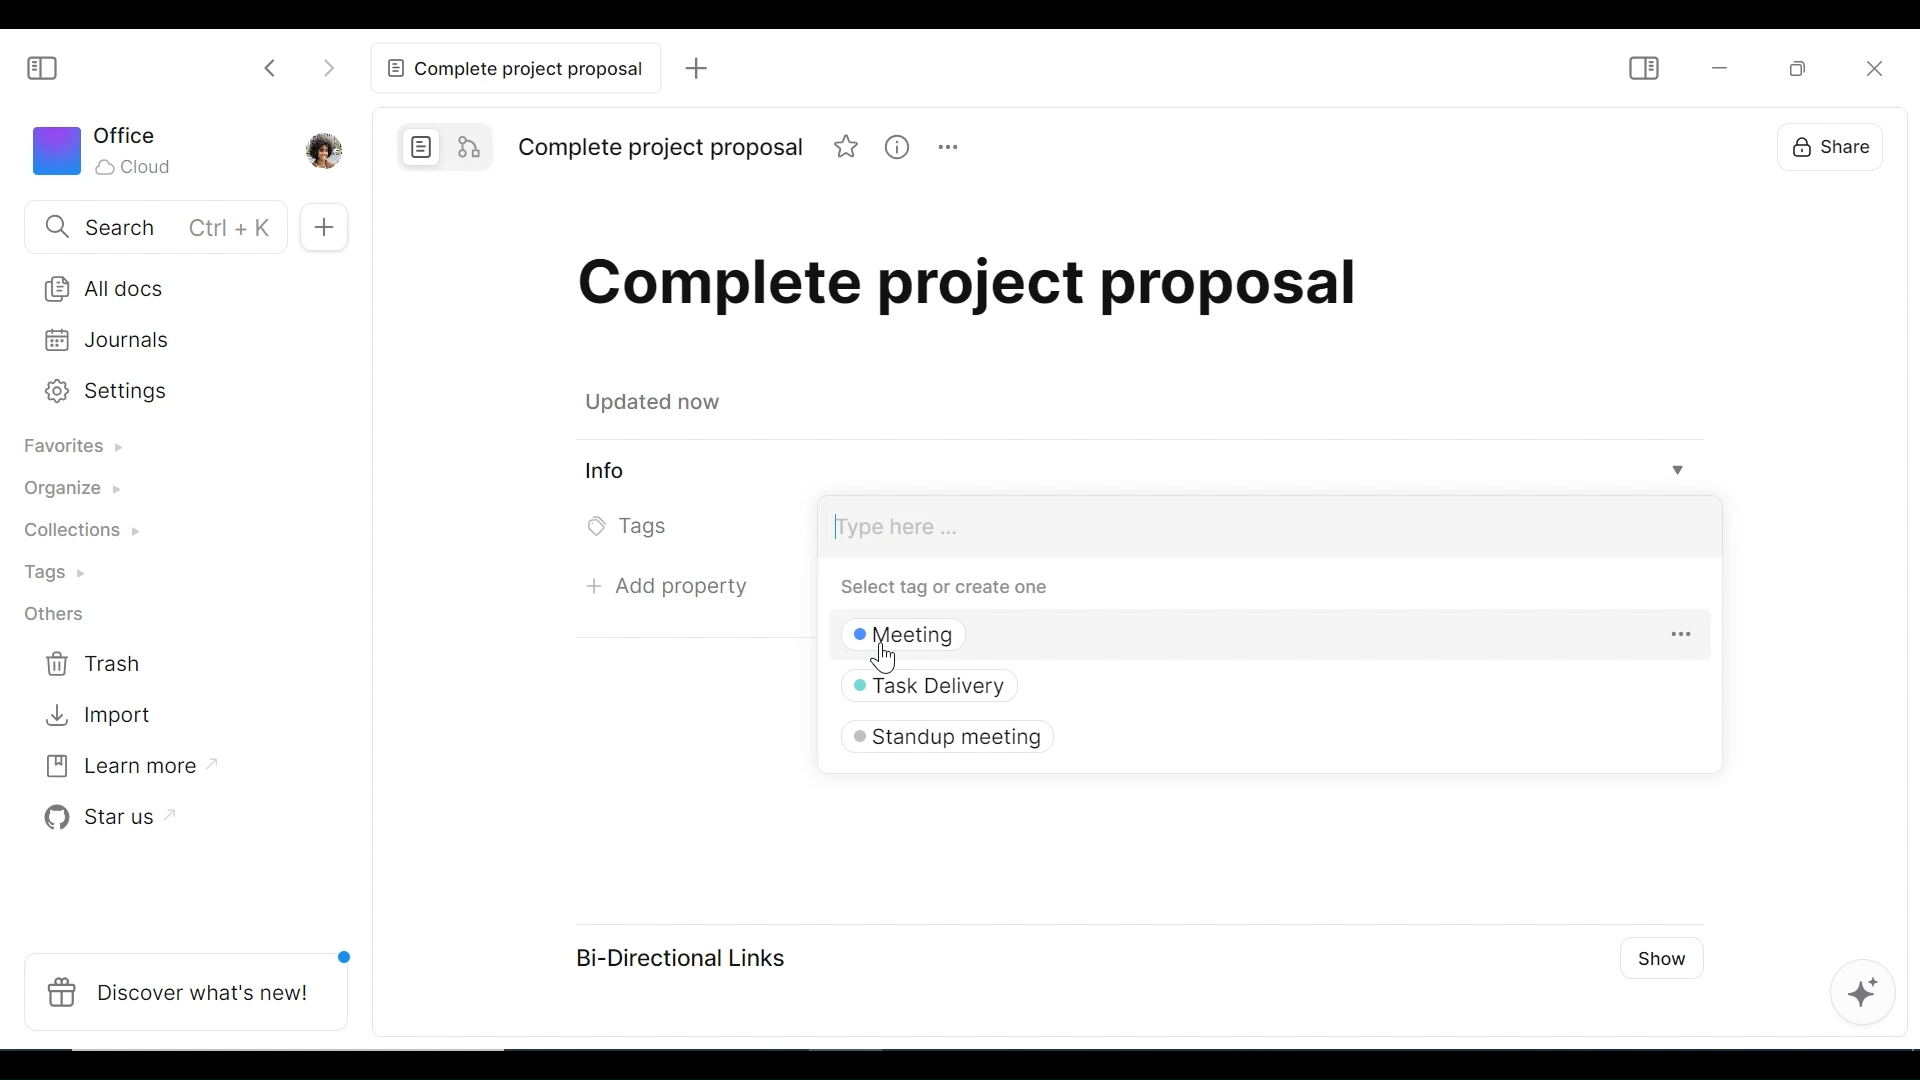  Describe the element at coordinates (1663, 960) in the screenshot. I see `Show` at that location.